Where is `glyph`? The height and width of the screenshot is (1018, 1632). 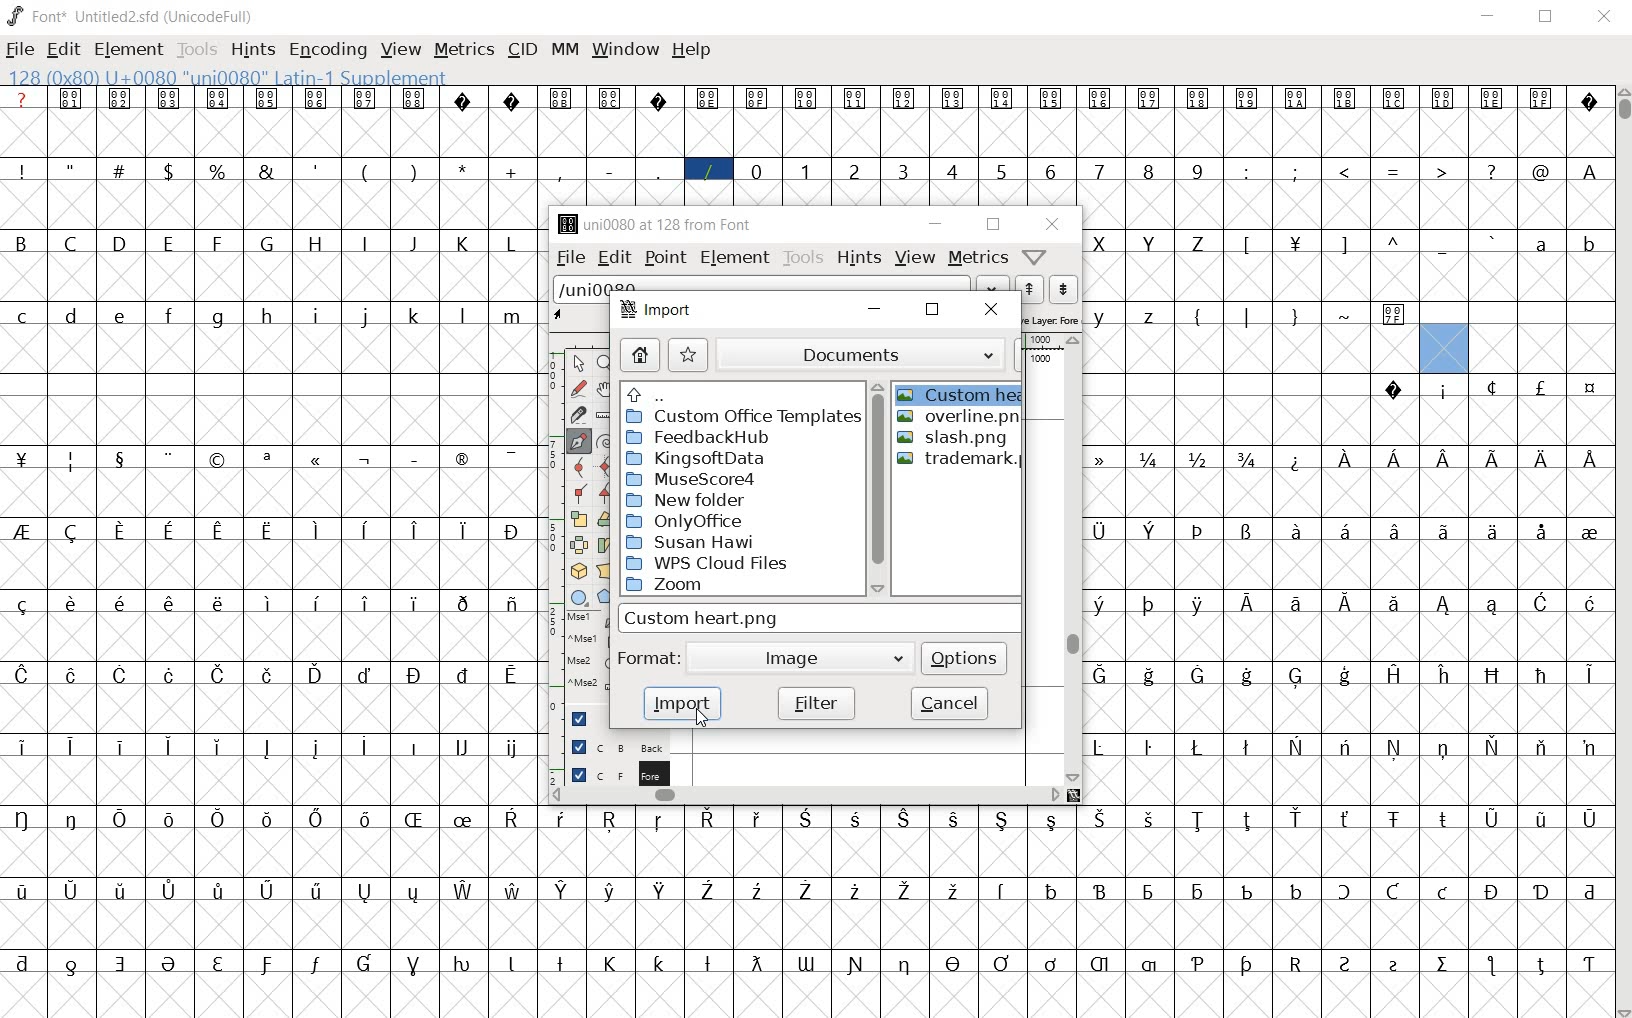
glyph is located at coordinates (1395, 241).